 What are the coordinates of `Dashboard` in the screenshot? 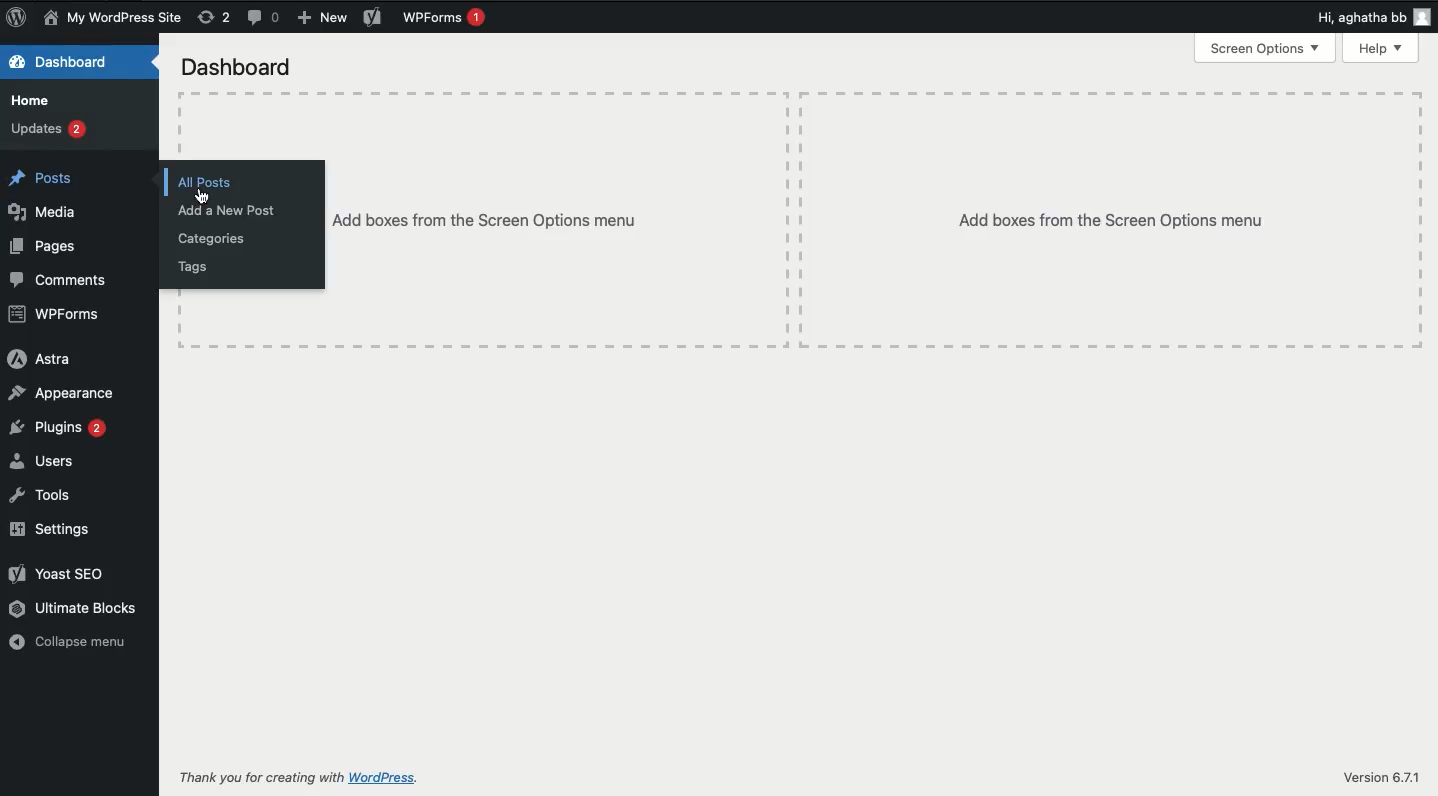 It's located at (68, 63).